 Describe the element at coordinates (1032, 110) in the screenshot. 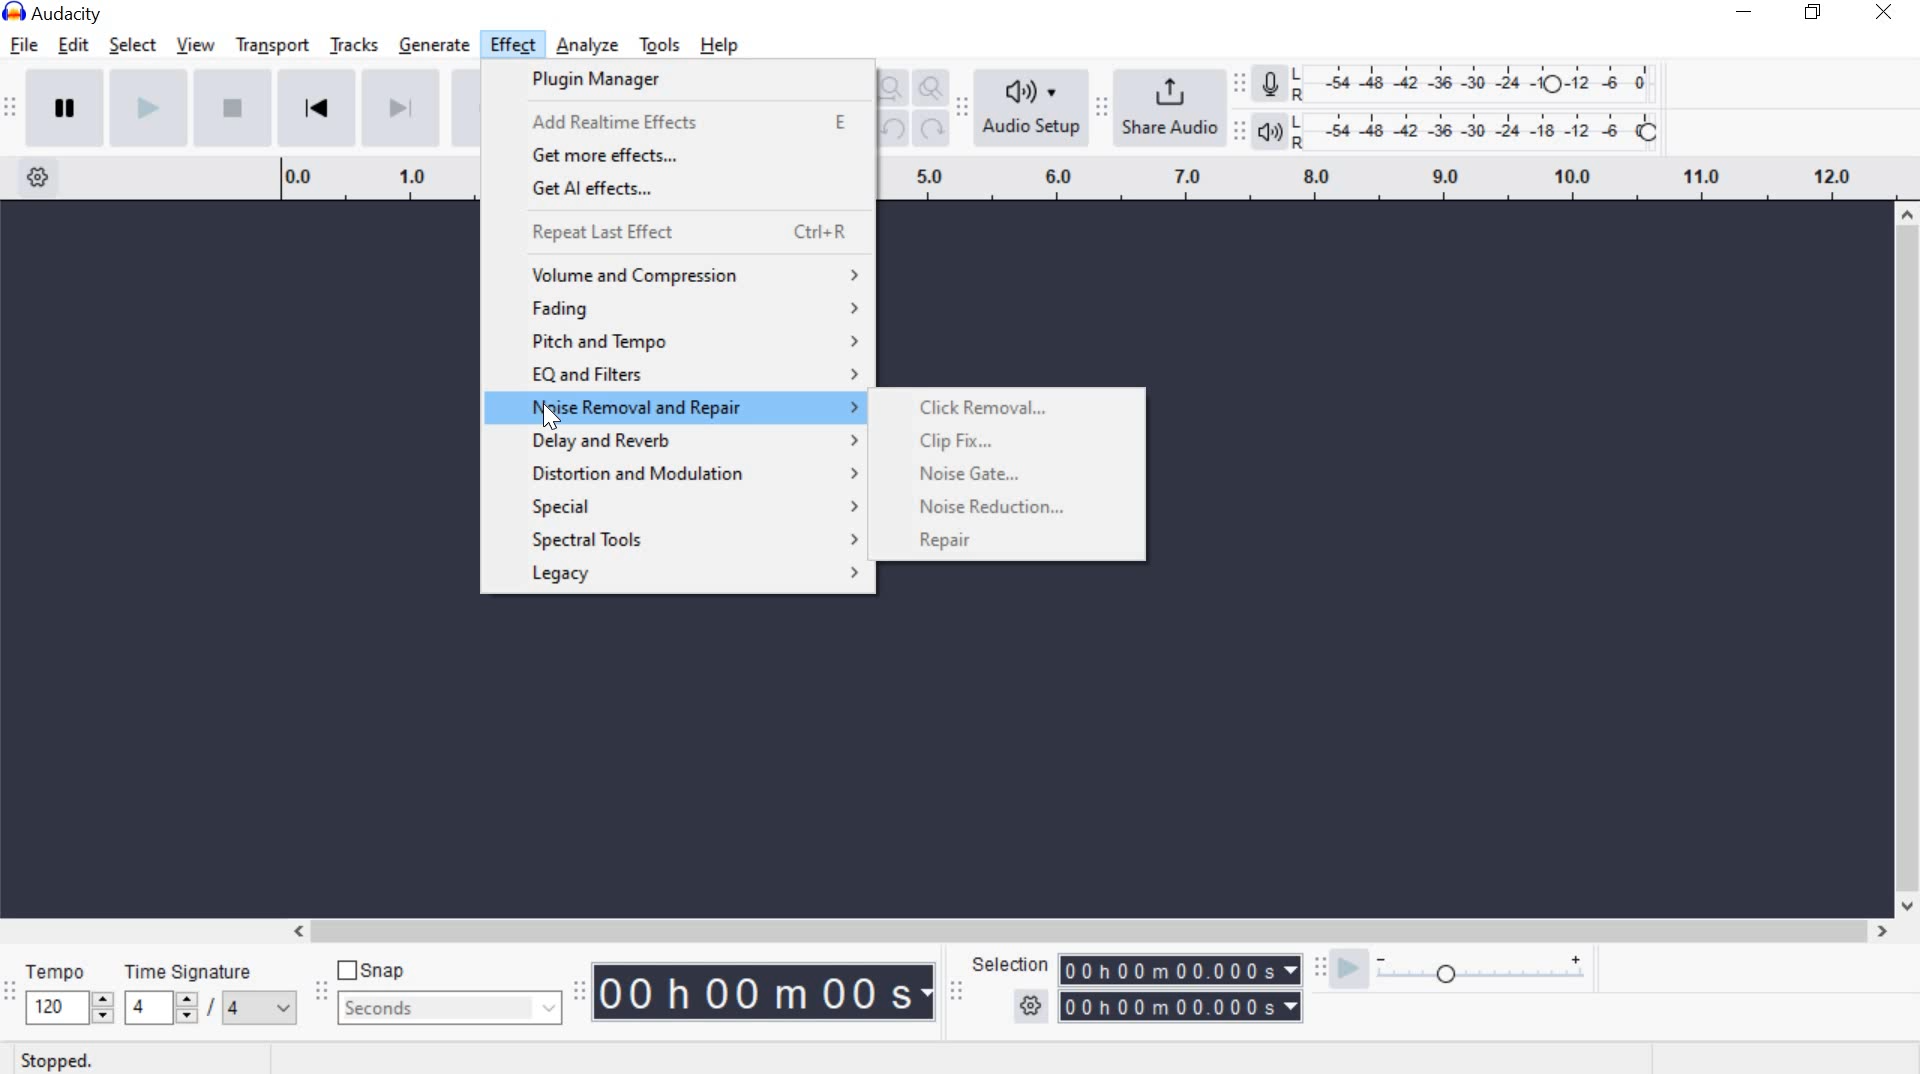

I see `Audio Setup` at that location.